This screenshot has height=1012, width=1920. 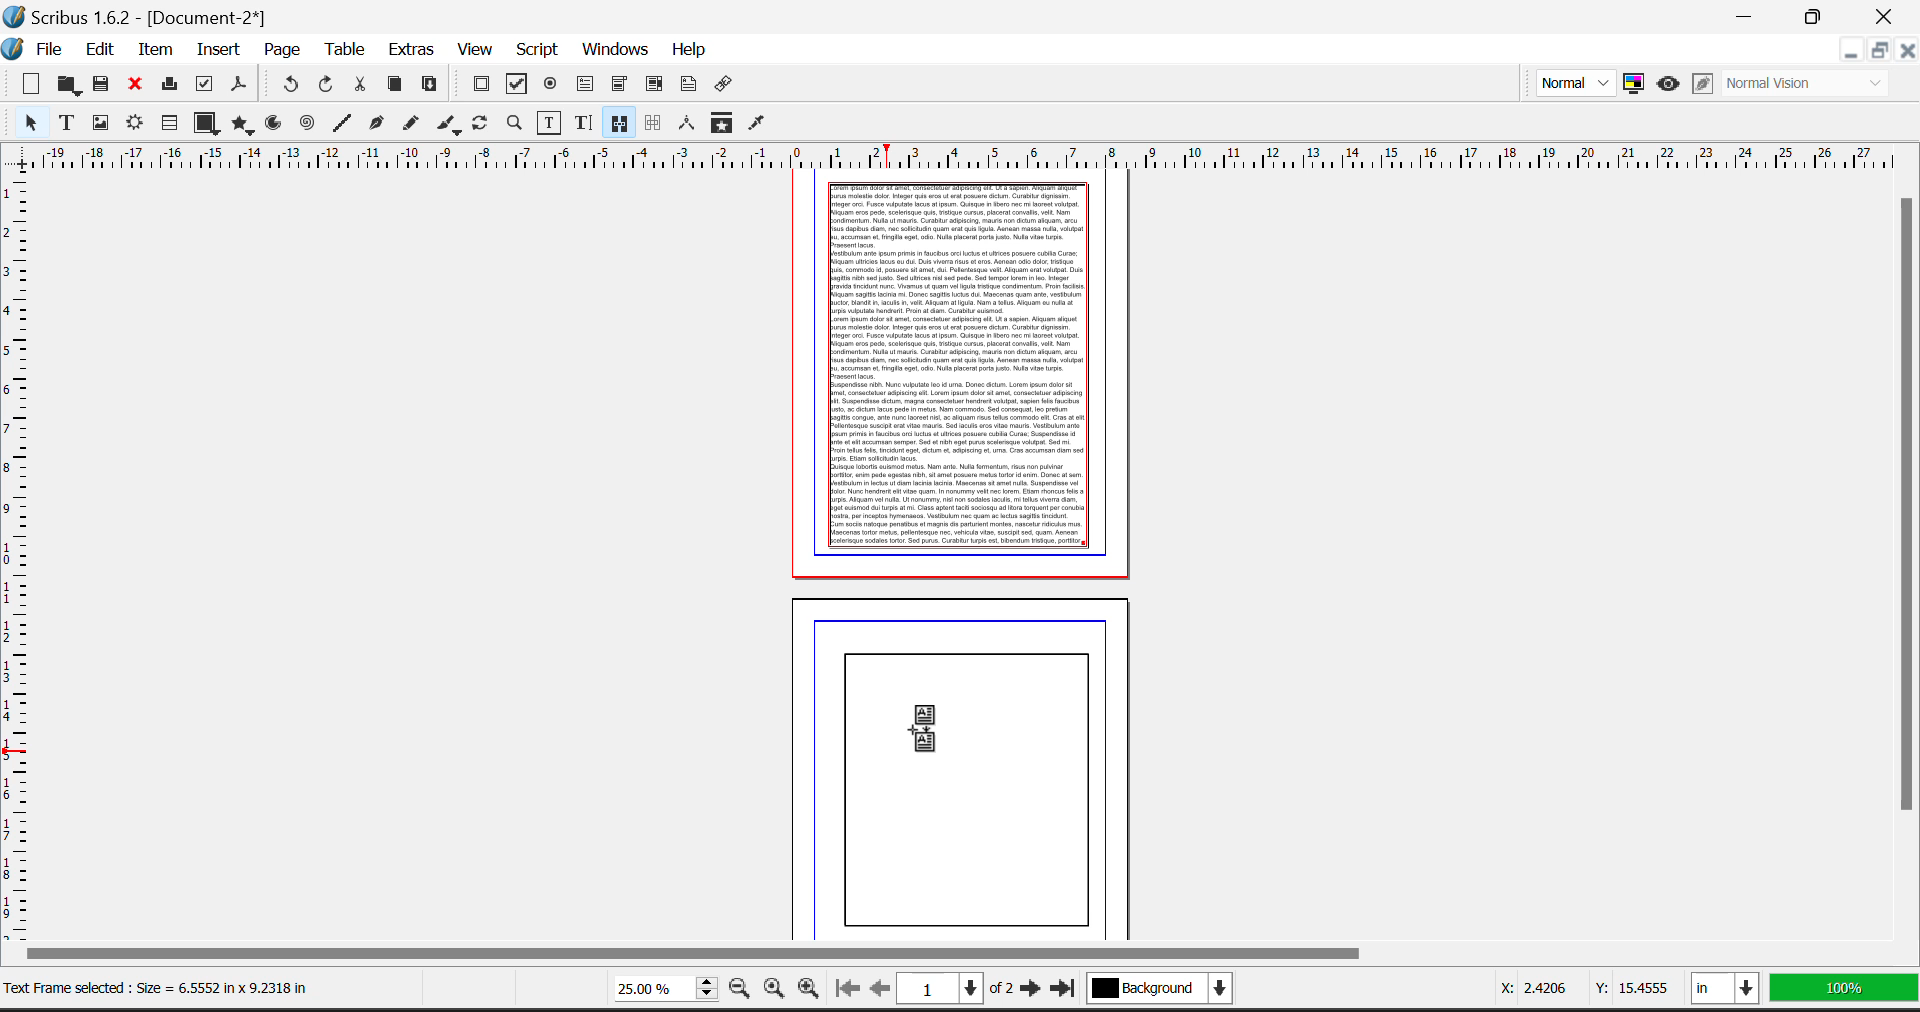 What do you see at coordinates (68, 85) in the screenshot?
I see `Open` at bounding box center [68, 85].